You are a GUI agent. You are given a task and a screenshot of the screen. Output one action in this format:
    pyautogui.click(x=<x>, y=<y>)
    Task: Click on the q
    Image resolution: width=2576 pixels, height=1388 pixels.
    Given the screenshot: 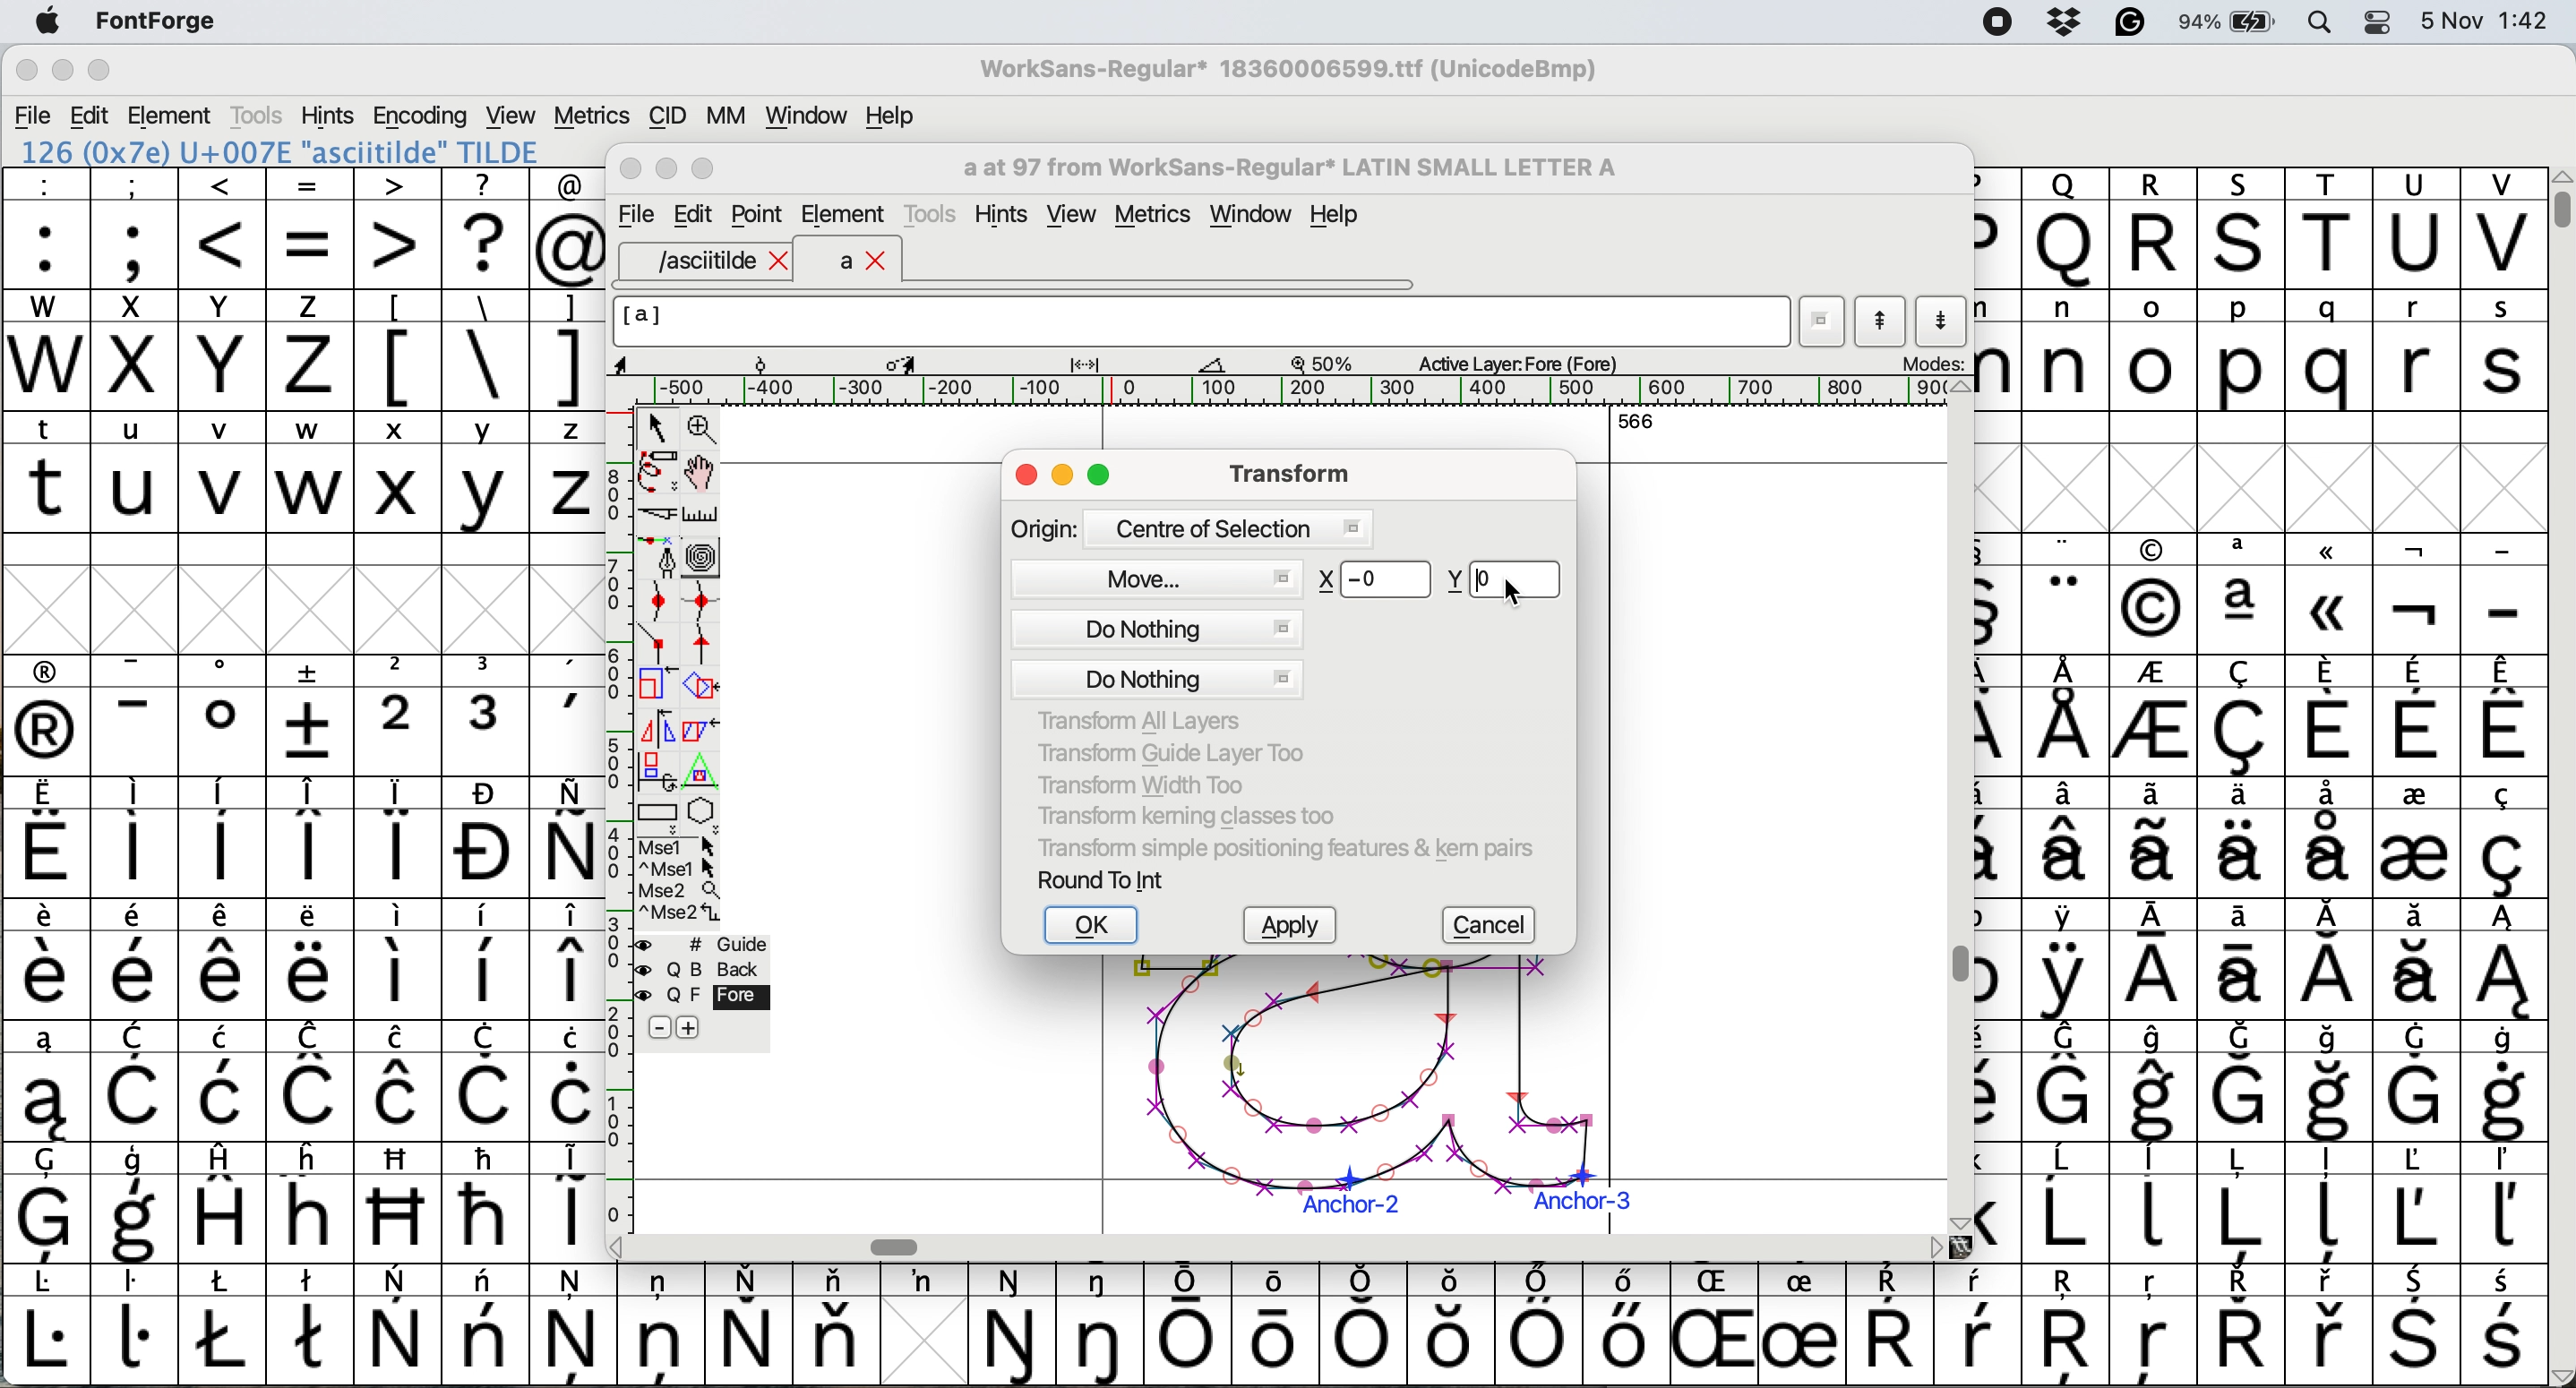 What is the action you would take?
    pyautogui.click(x=2334, y=352)
    